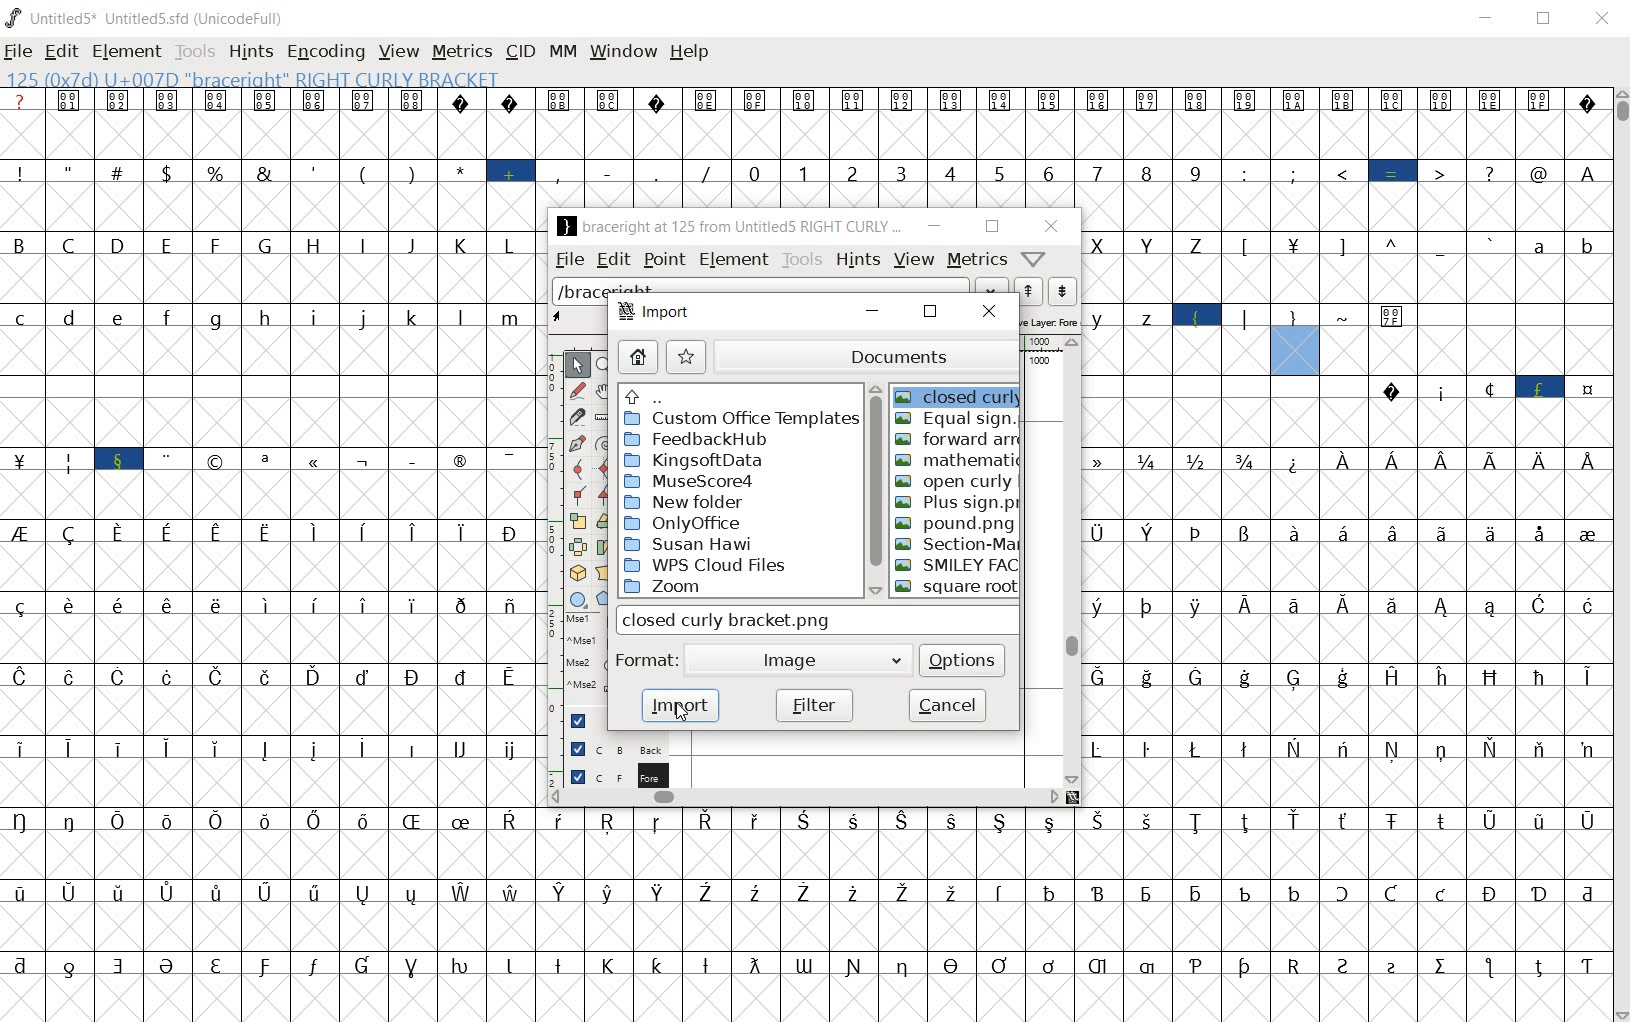  What do you see at coordinates (800, 259) in the screenshot?
I see `tools` at bounding box center [800, 259].